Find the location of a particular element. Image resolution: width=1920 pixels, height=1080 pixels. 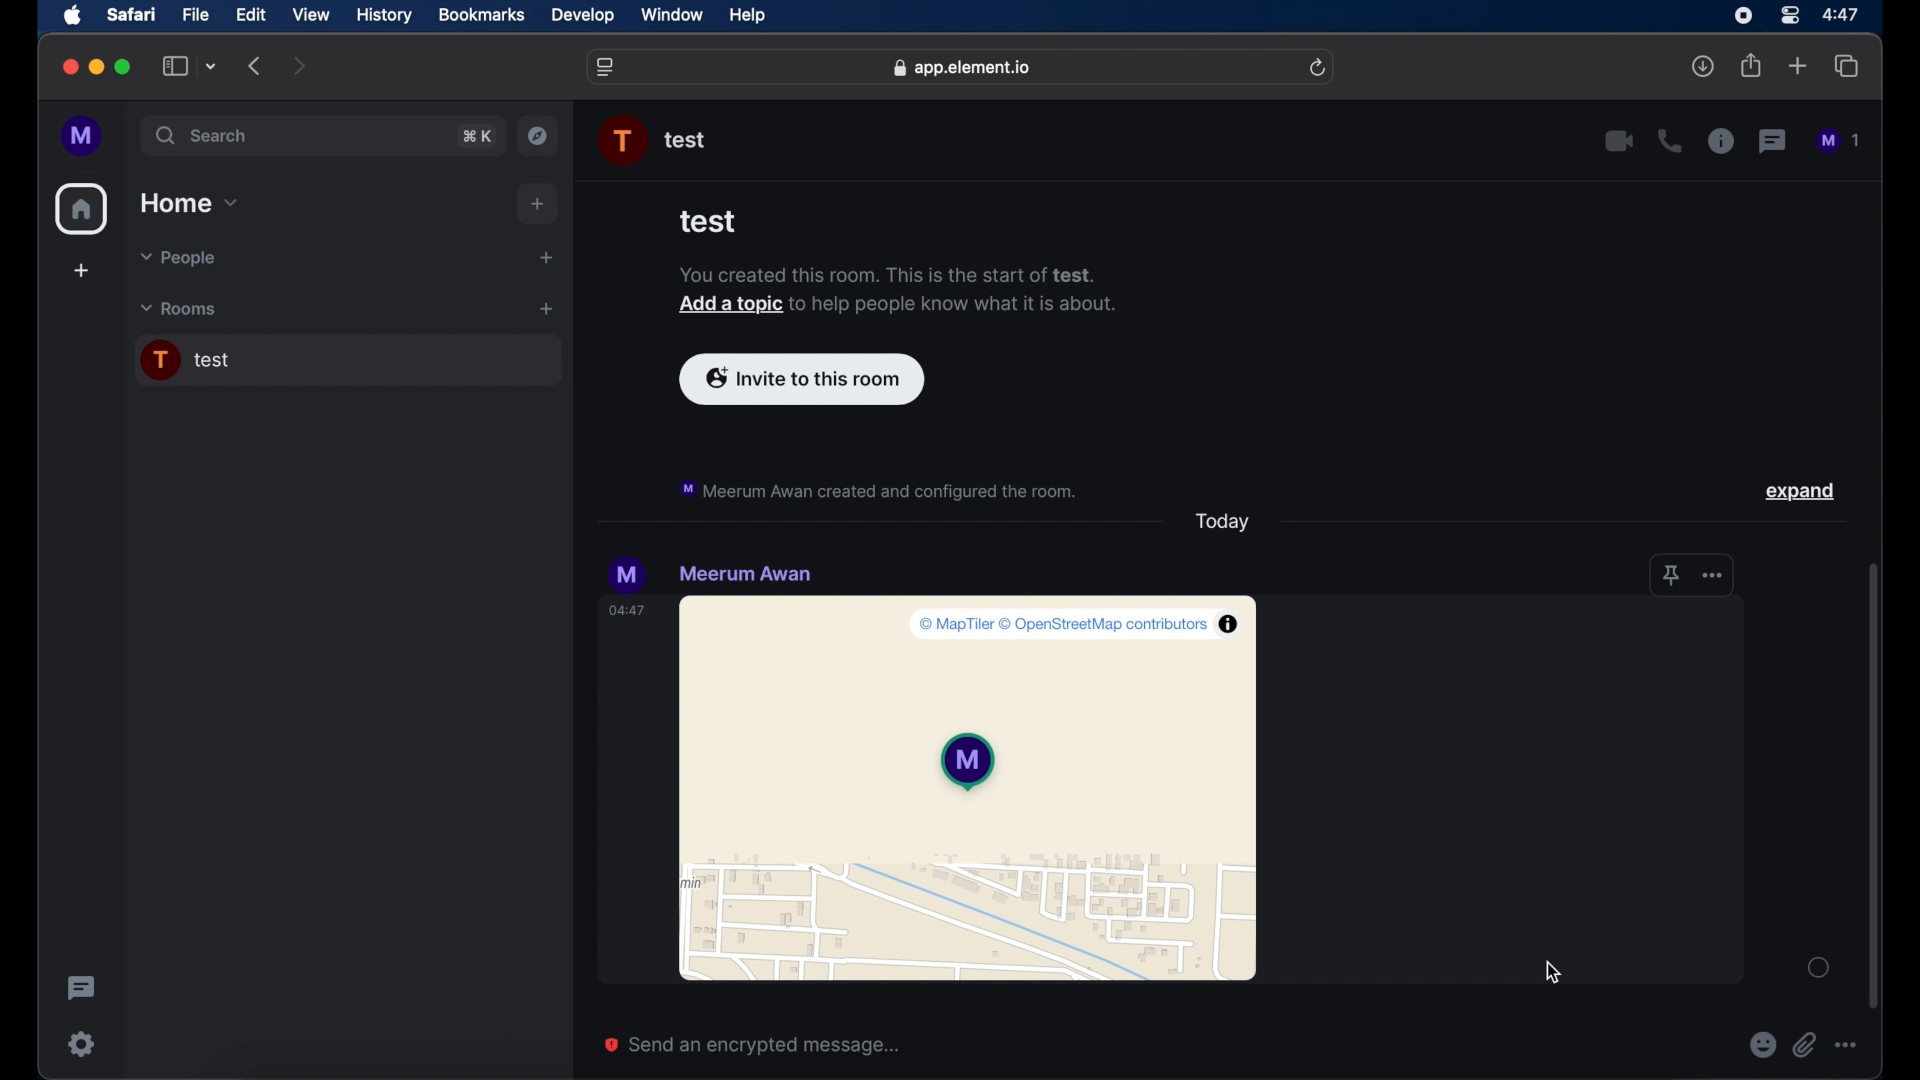

location options is located at coordinates (1693, 577).